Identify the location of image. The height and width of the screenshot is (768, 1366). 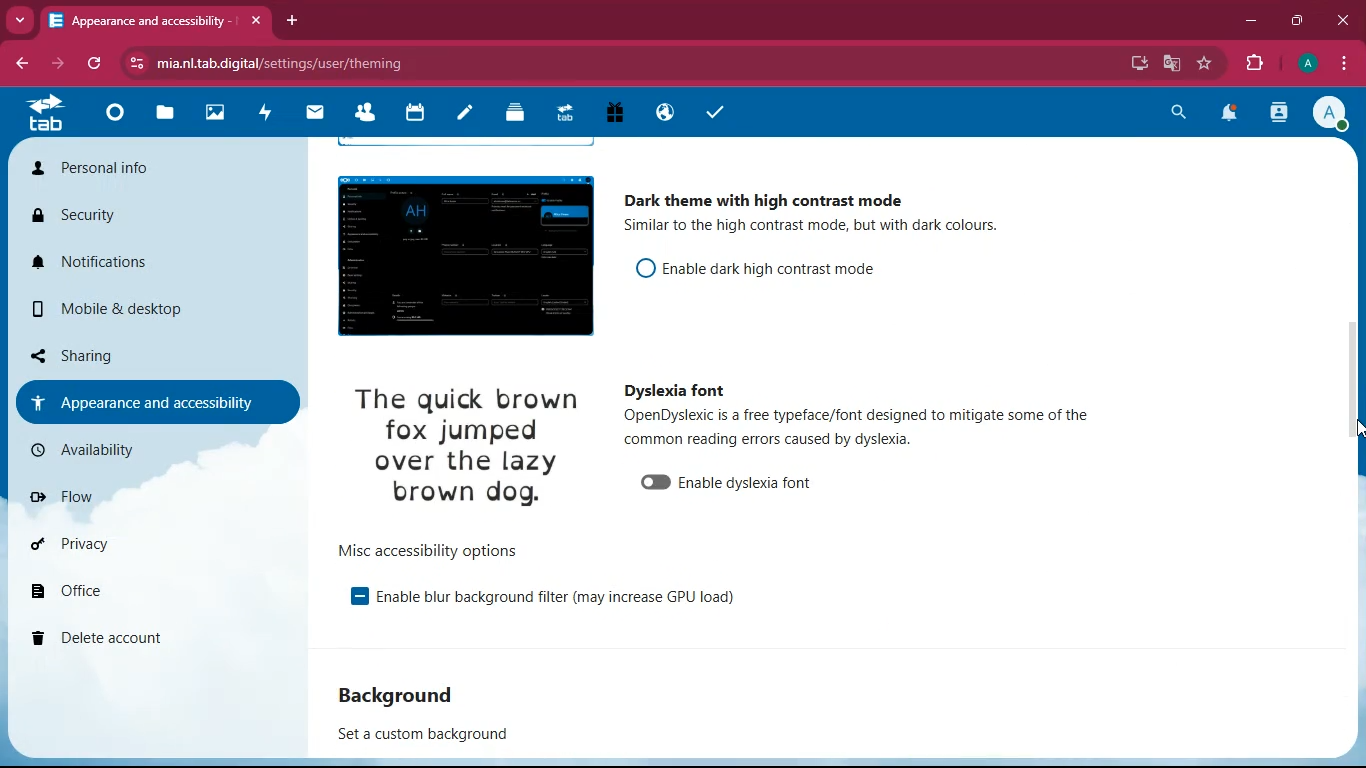
(464, 256).